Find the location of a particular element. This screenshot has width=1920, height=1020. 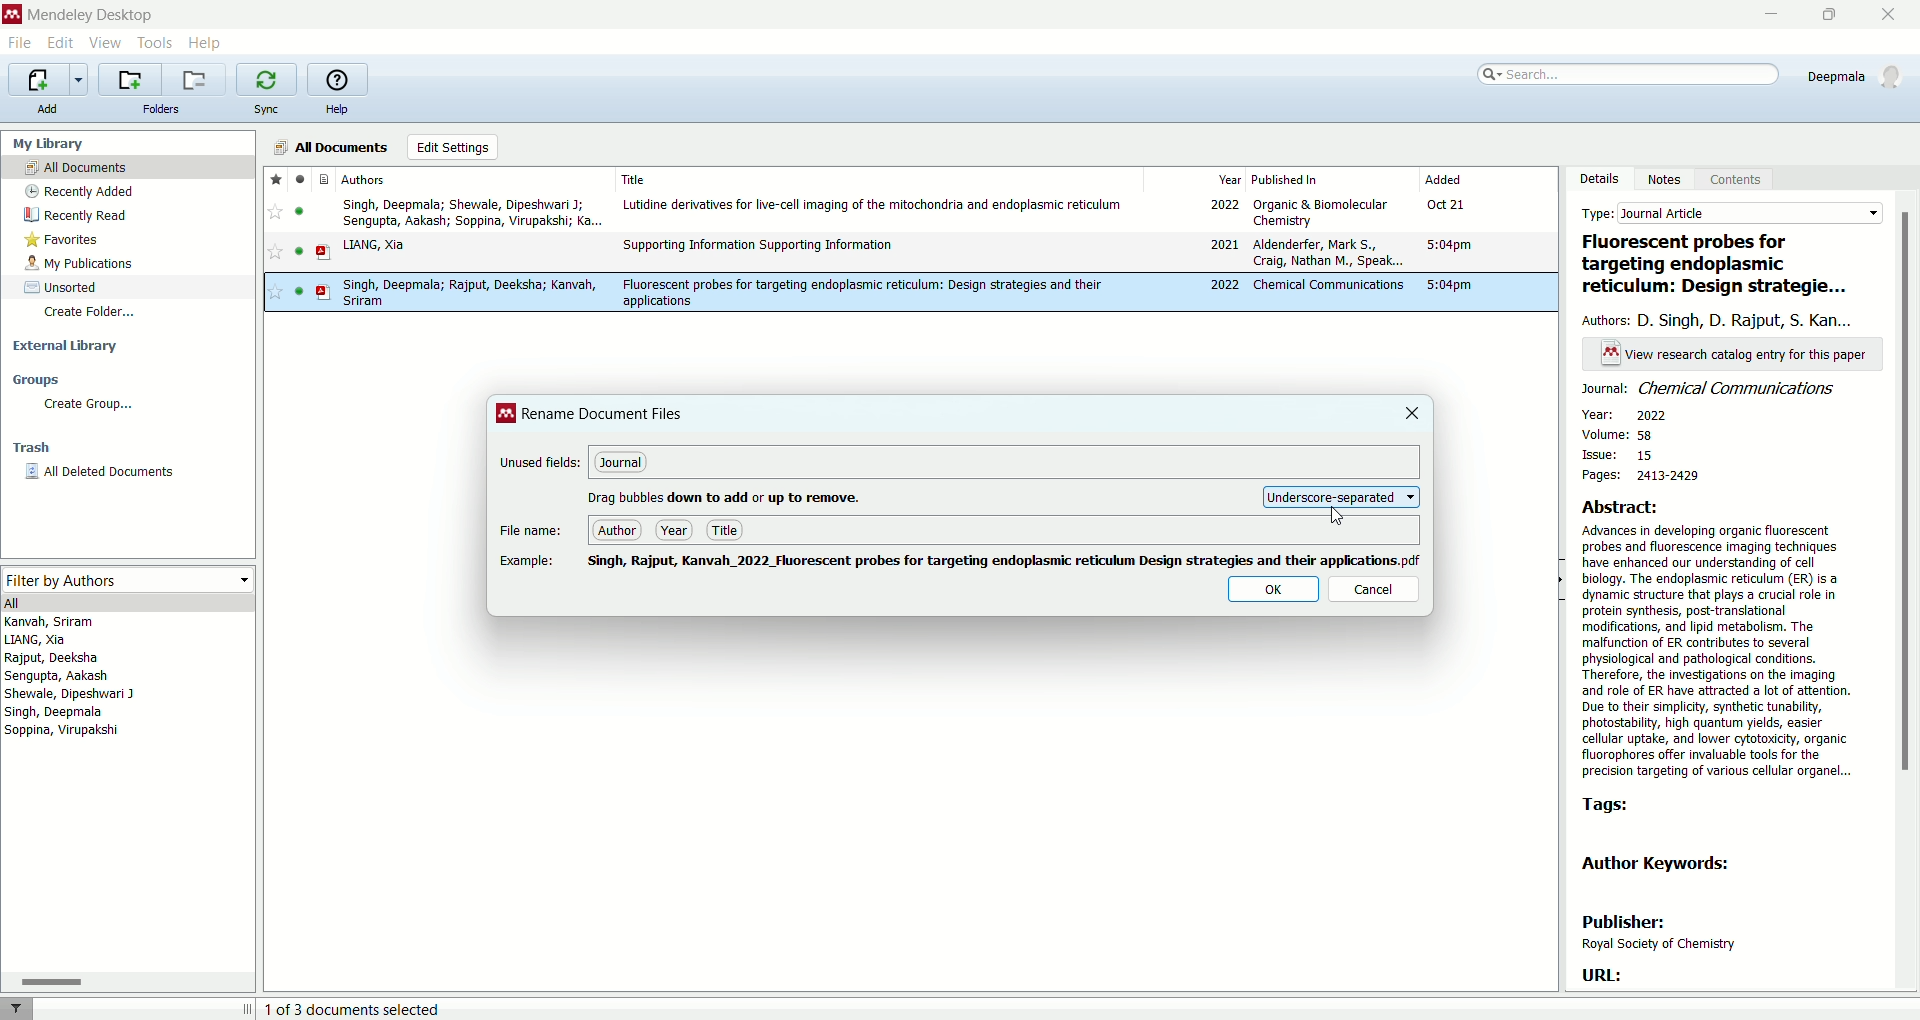

my publications is located at coordinates (82, 266).